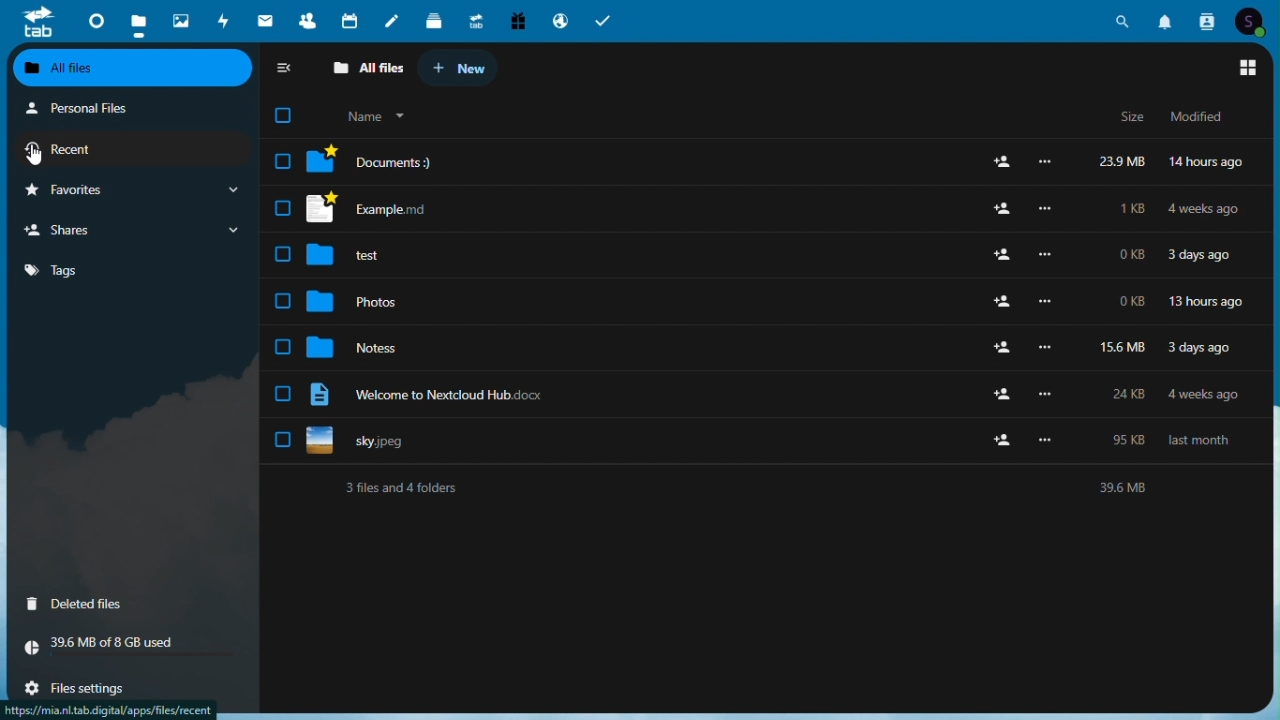 The width and height of the screenshot is (1280, 720). What do you see at coordinates (282, 393) in the screenshot?
I see `checkbox` at bounding box center [282, 393].